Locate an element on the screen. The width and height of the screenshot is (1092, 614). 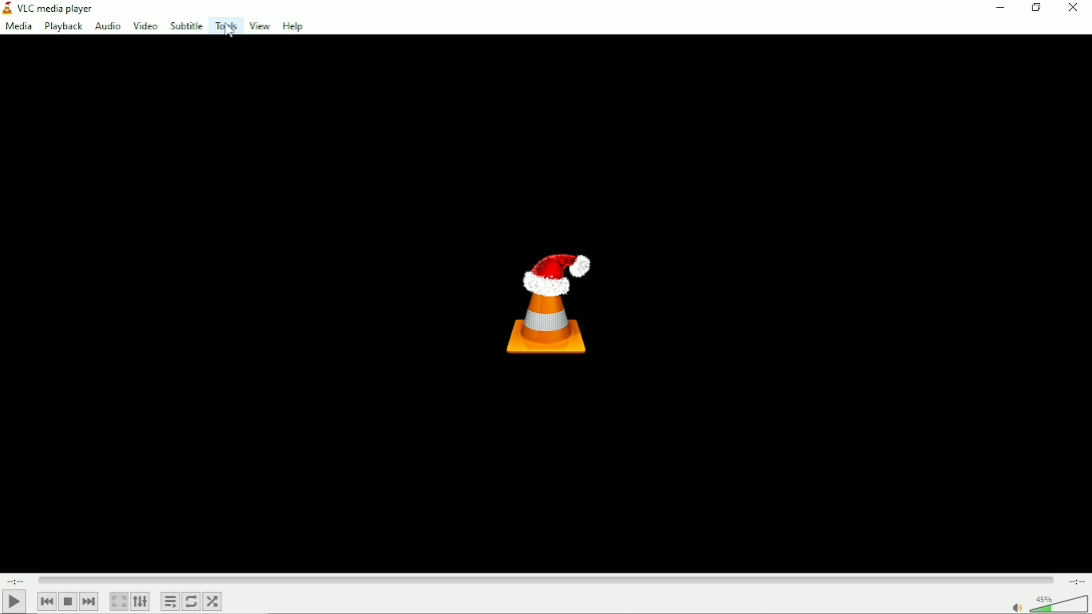
Toggle video in fullscreen is located at coordinates (119, 601).